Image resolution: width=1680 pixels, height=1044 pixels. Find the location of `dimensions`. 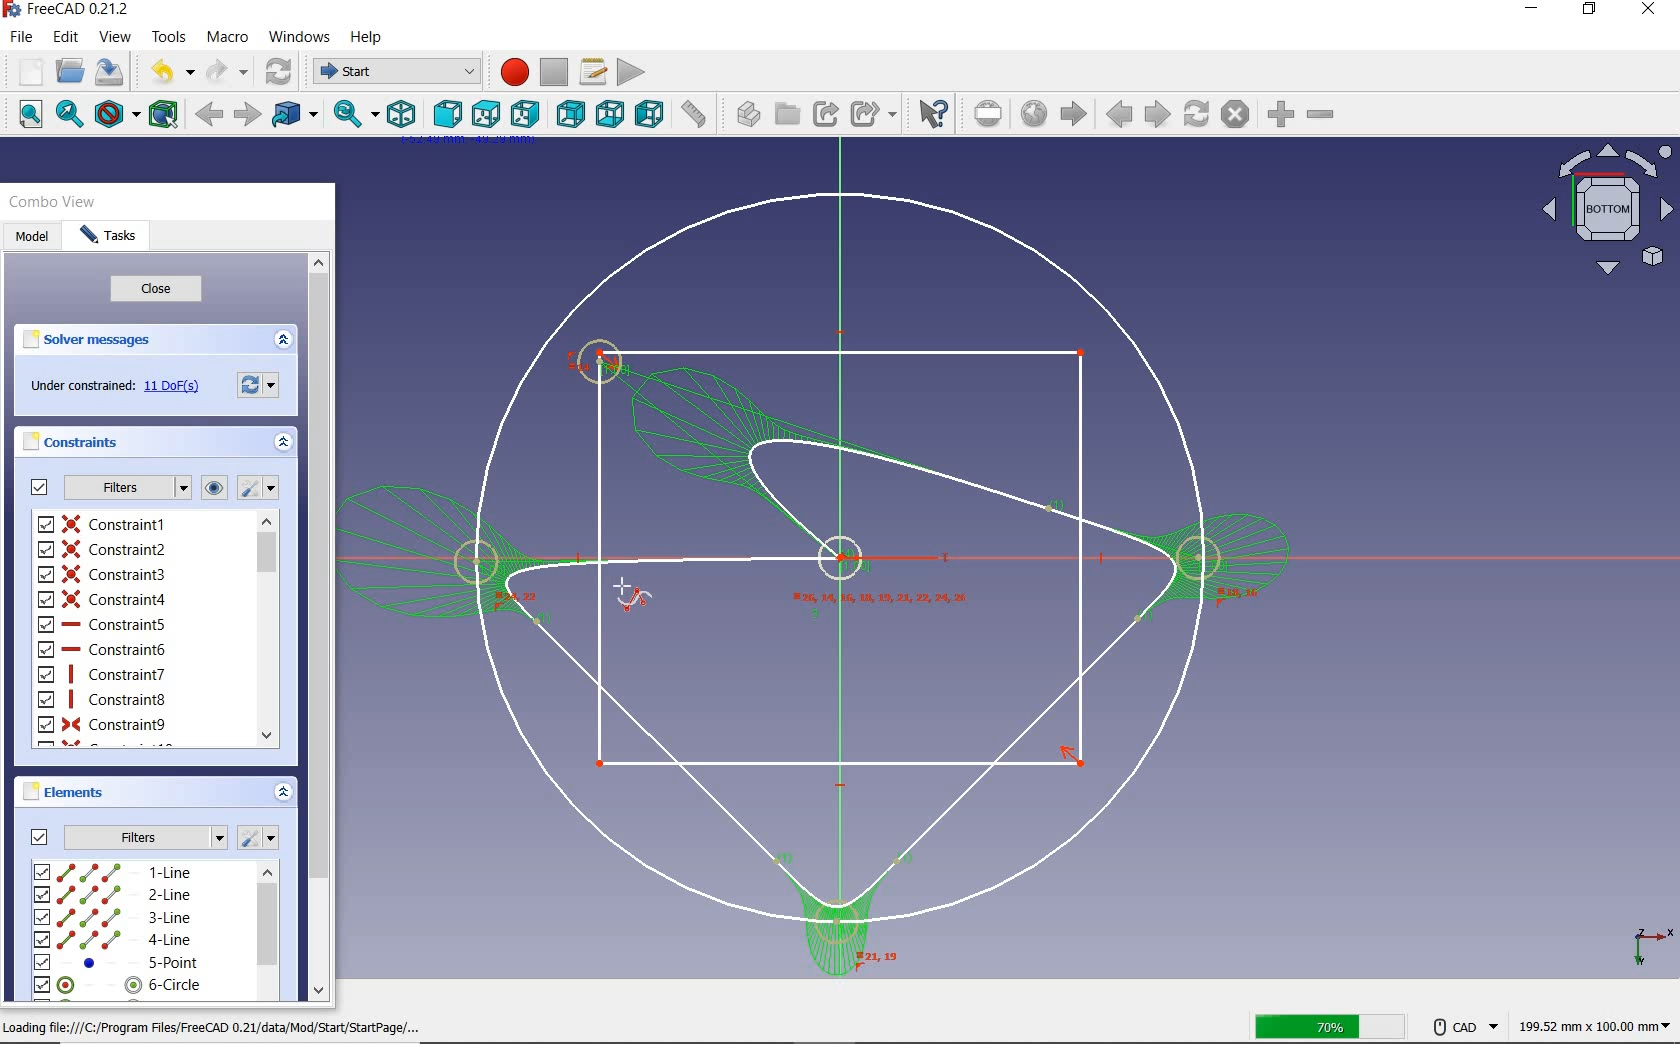

dimensions is located at coordinates (1592, 1028).